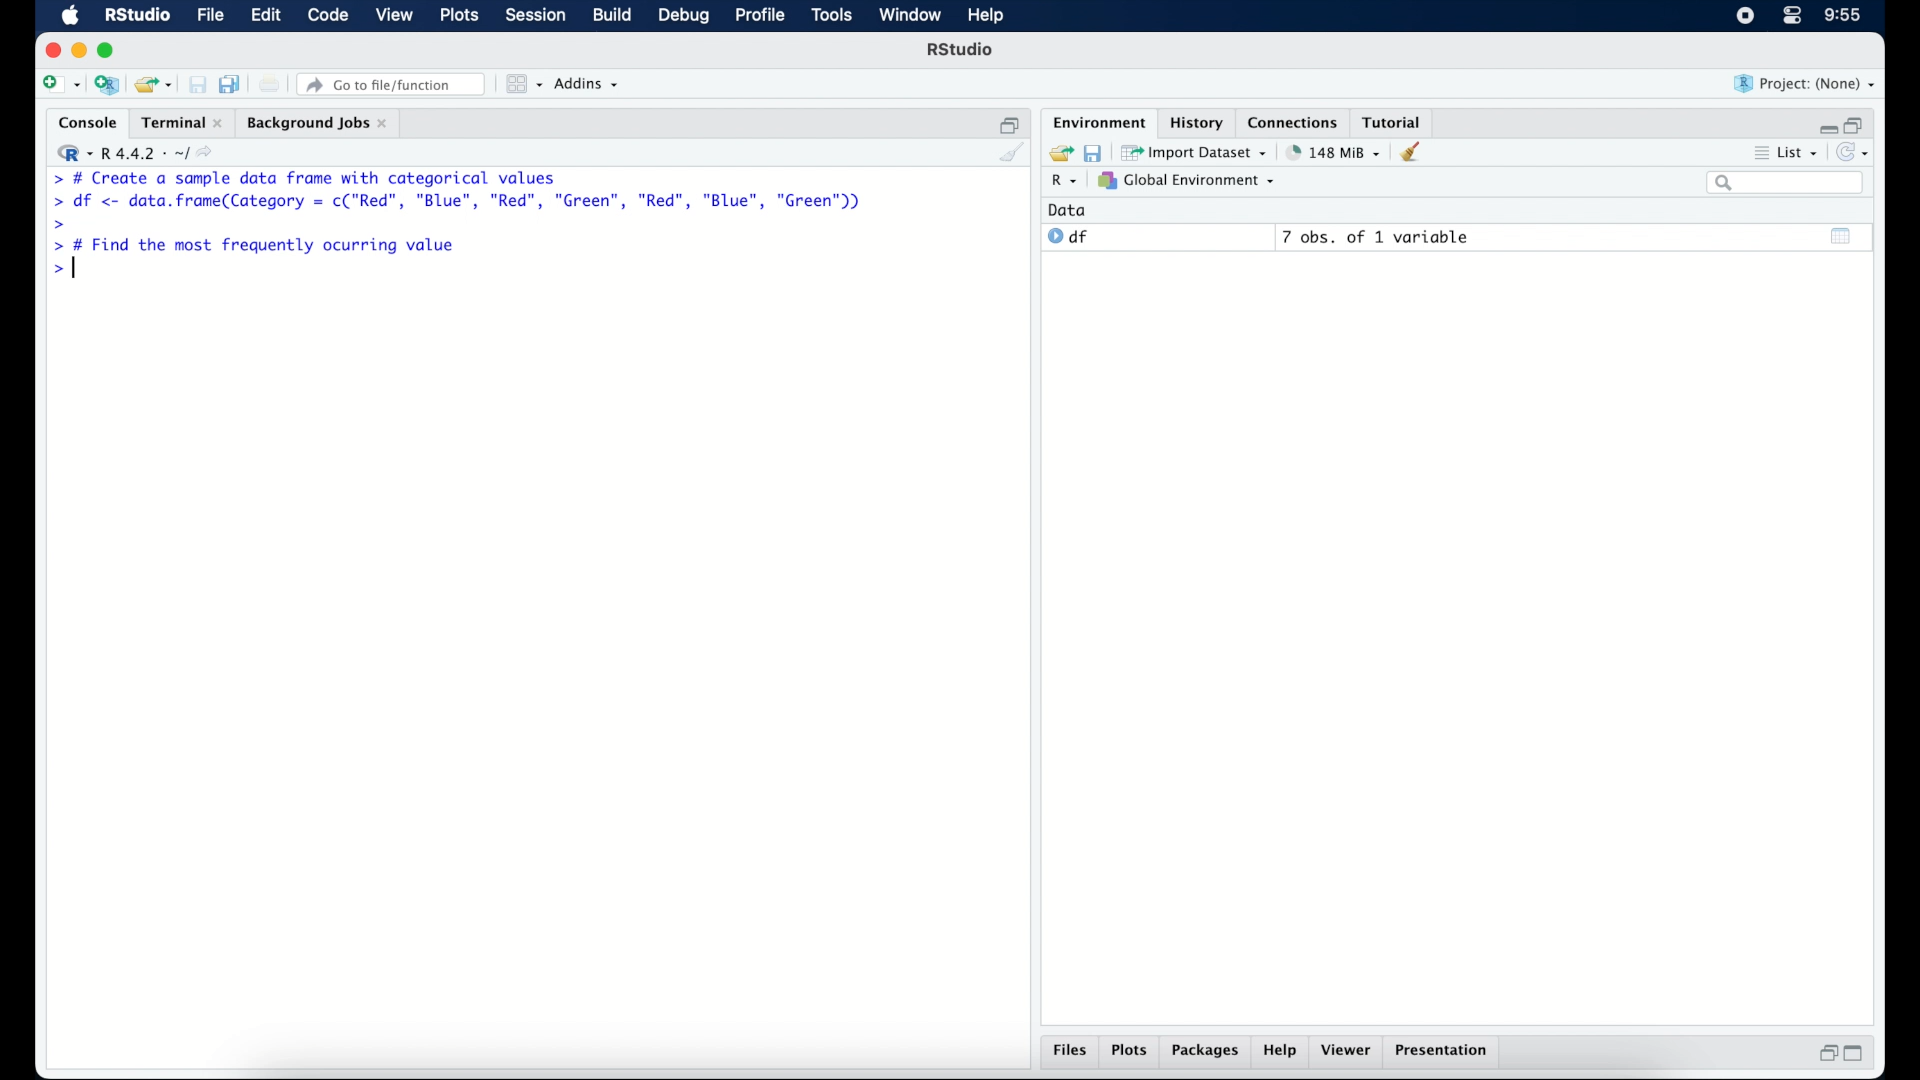  What do you see at coordinates (1207, 1053) in the screenshot?
I see `packages` at bounding box center [1207, 1053].